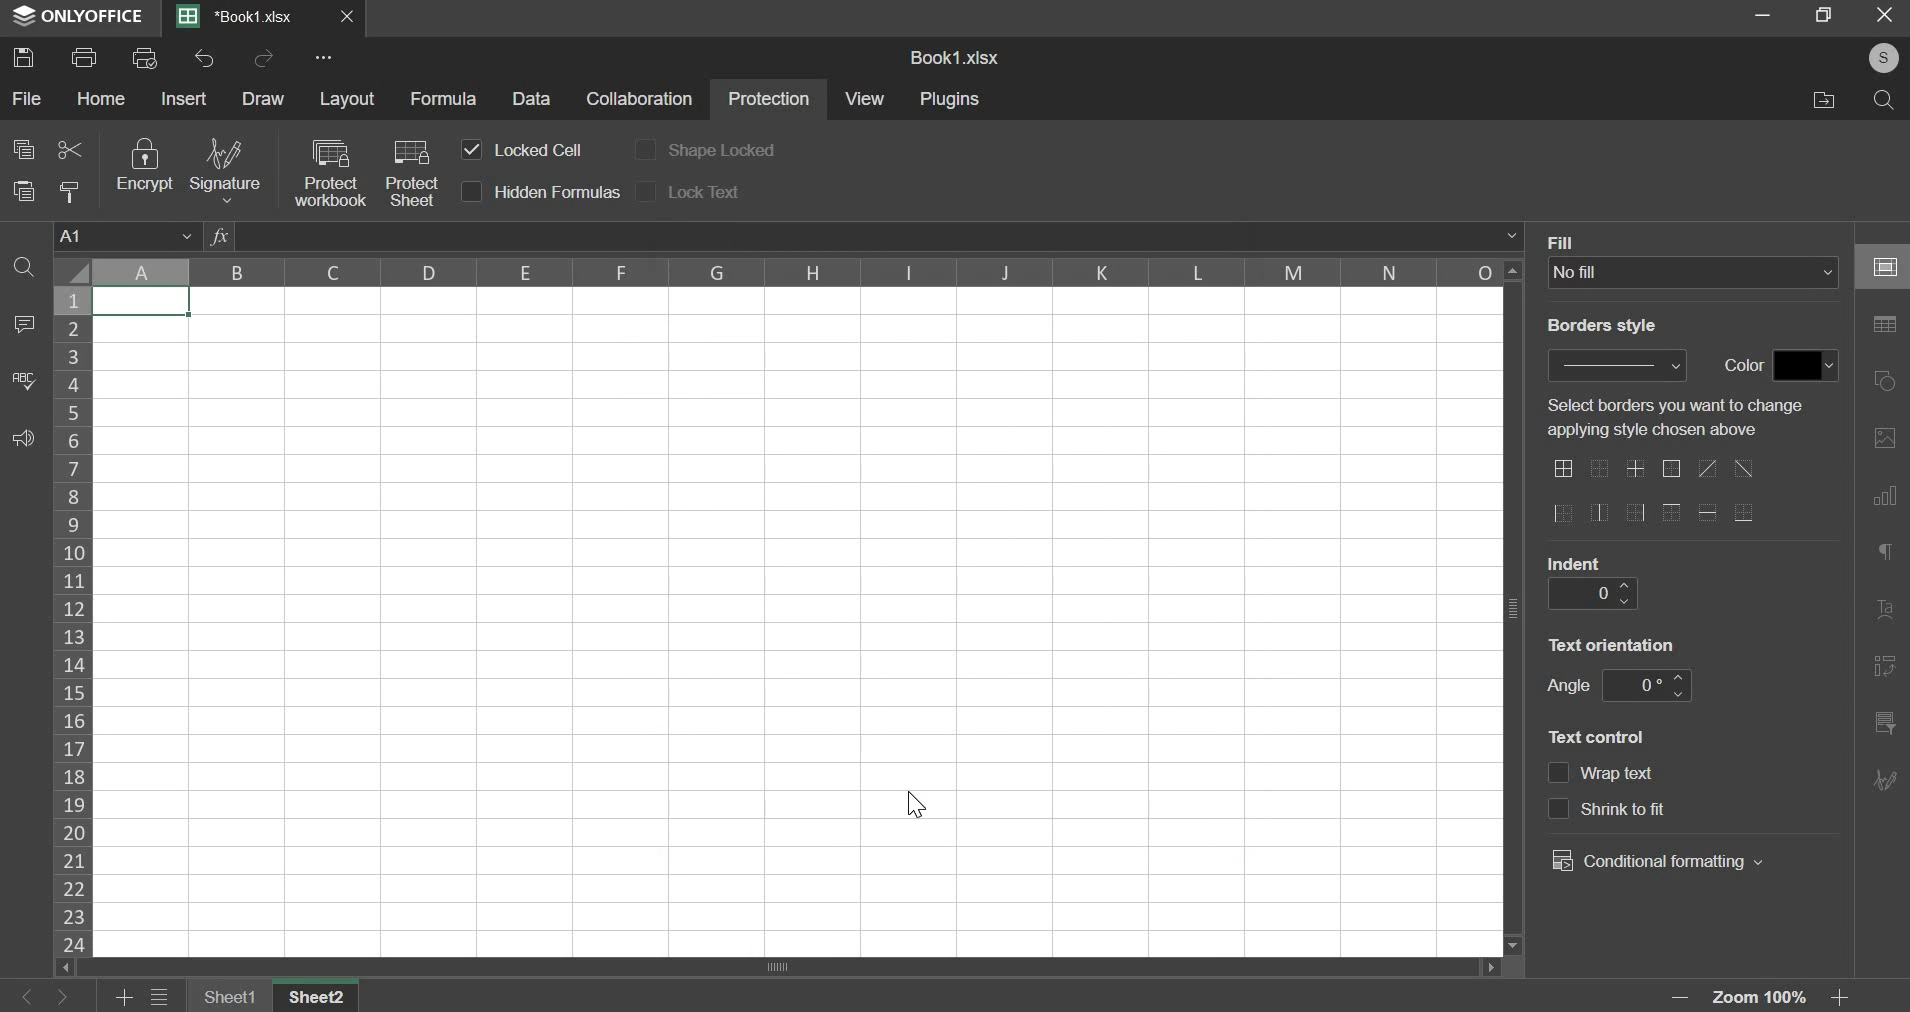 This screenshot has height=1012, width=1910. I want to click on Border style, so click(1612, 330).